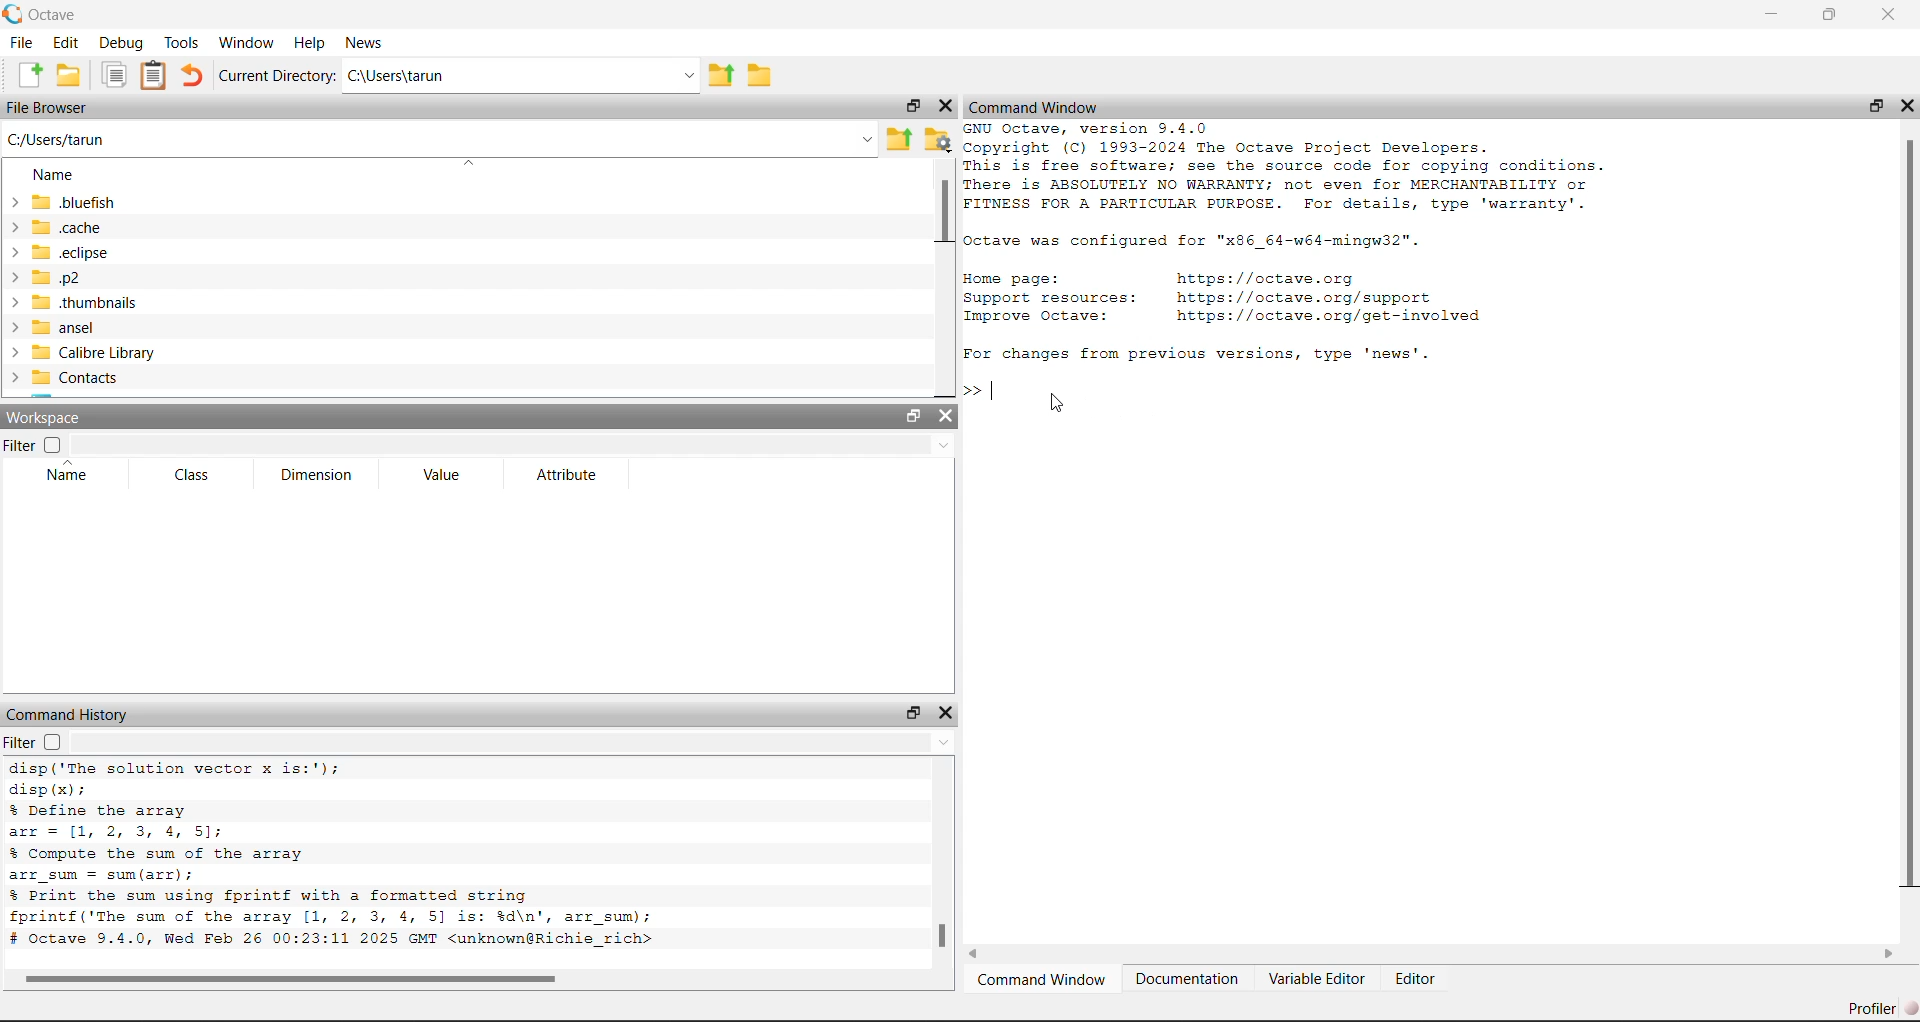  I want to click on Name, so click(48, 171).